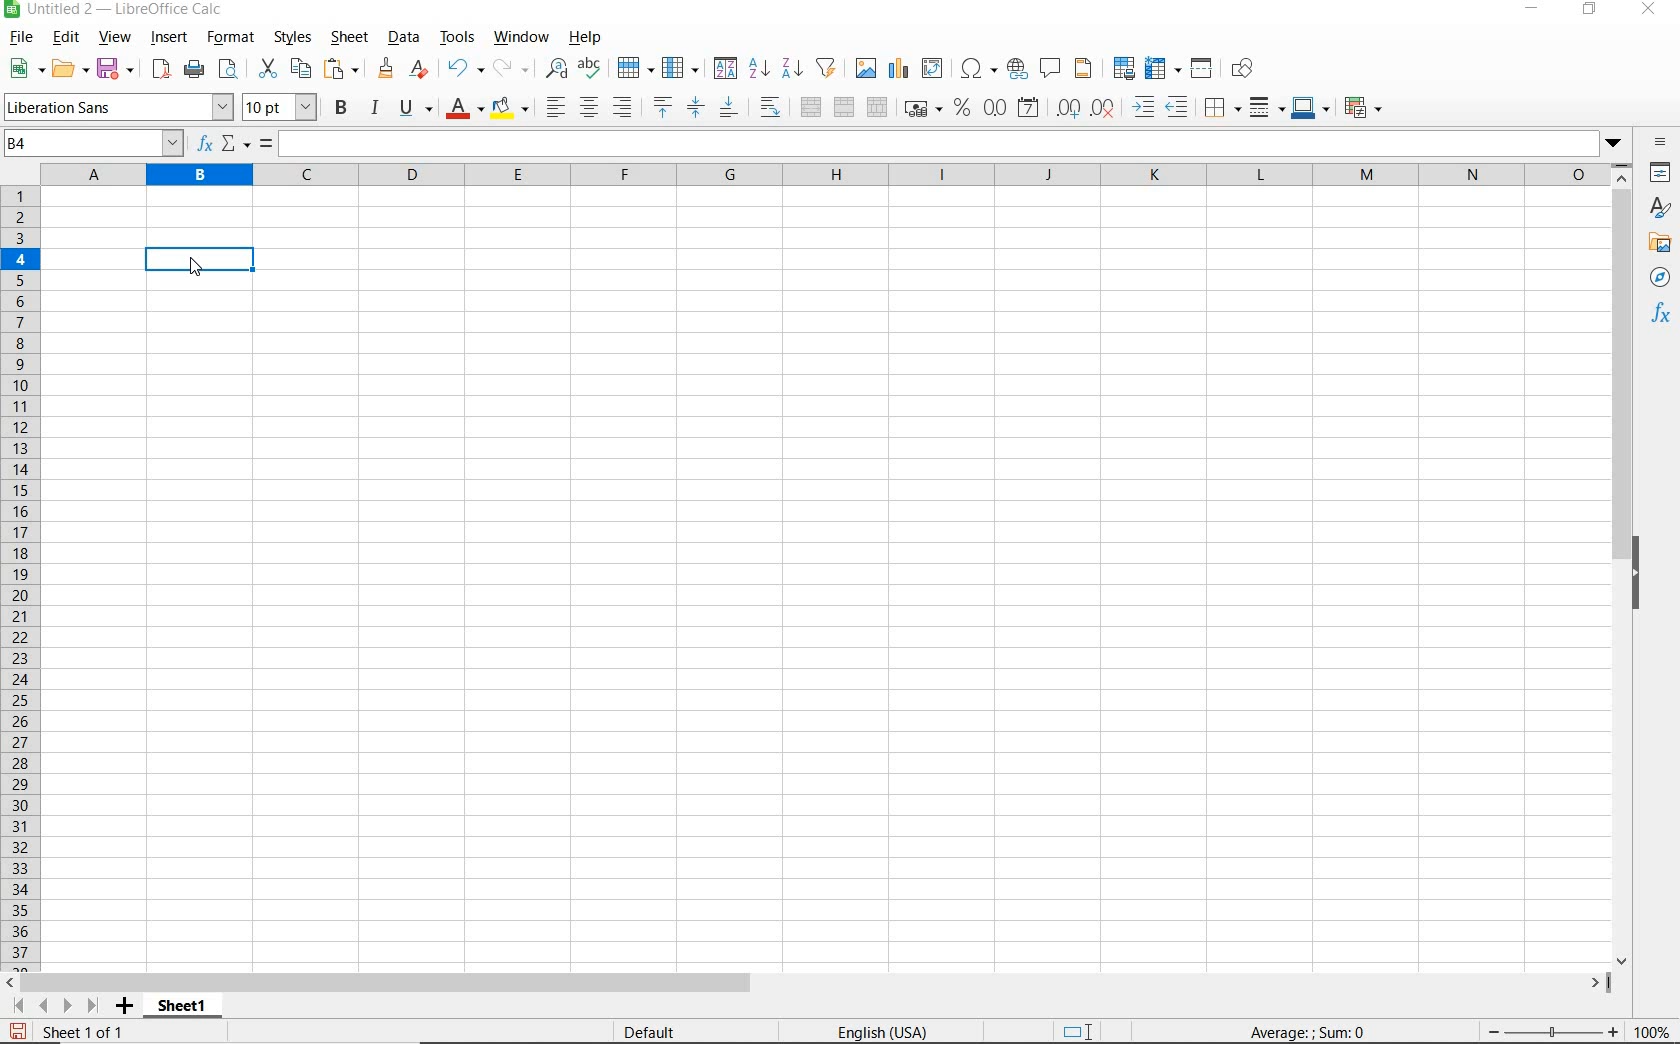 The image size is (1680, 1044). What do you see at coordinates (509, 69) in the screenshot?
I see `redo` at bounding box center [509, 69].